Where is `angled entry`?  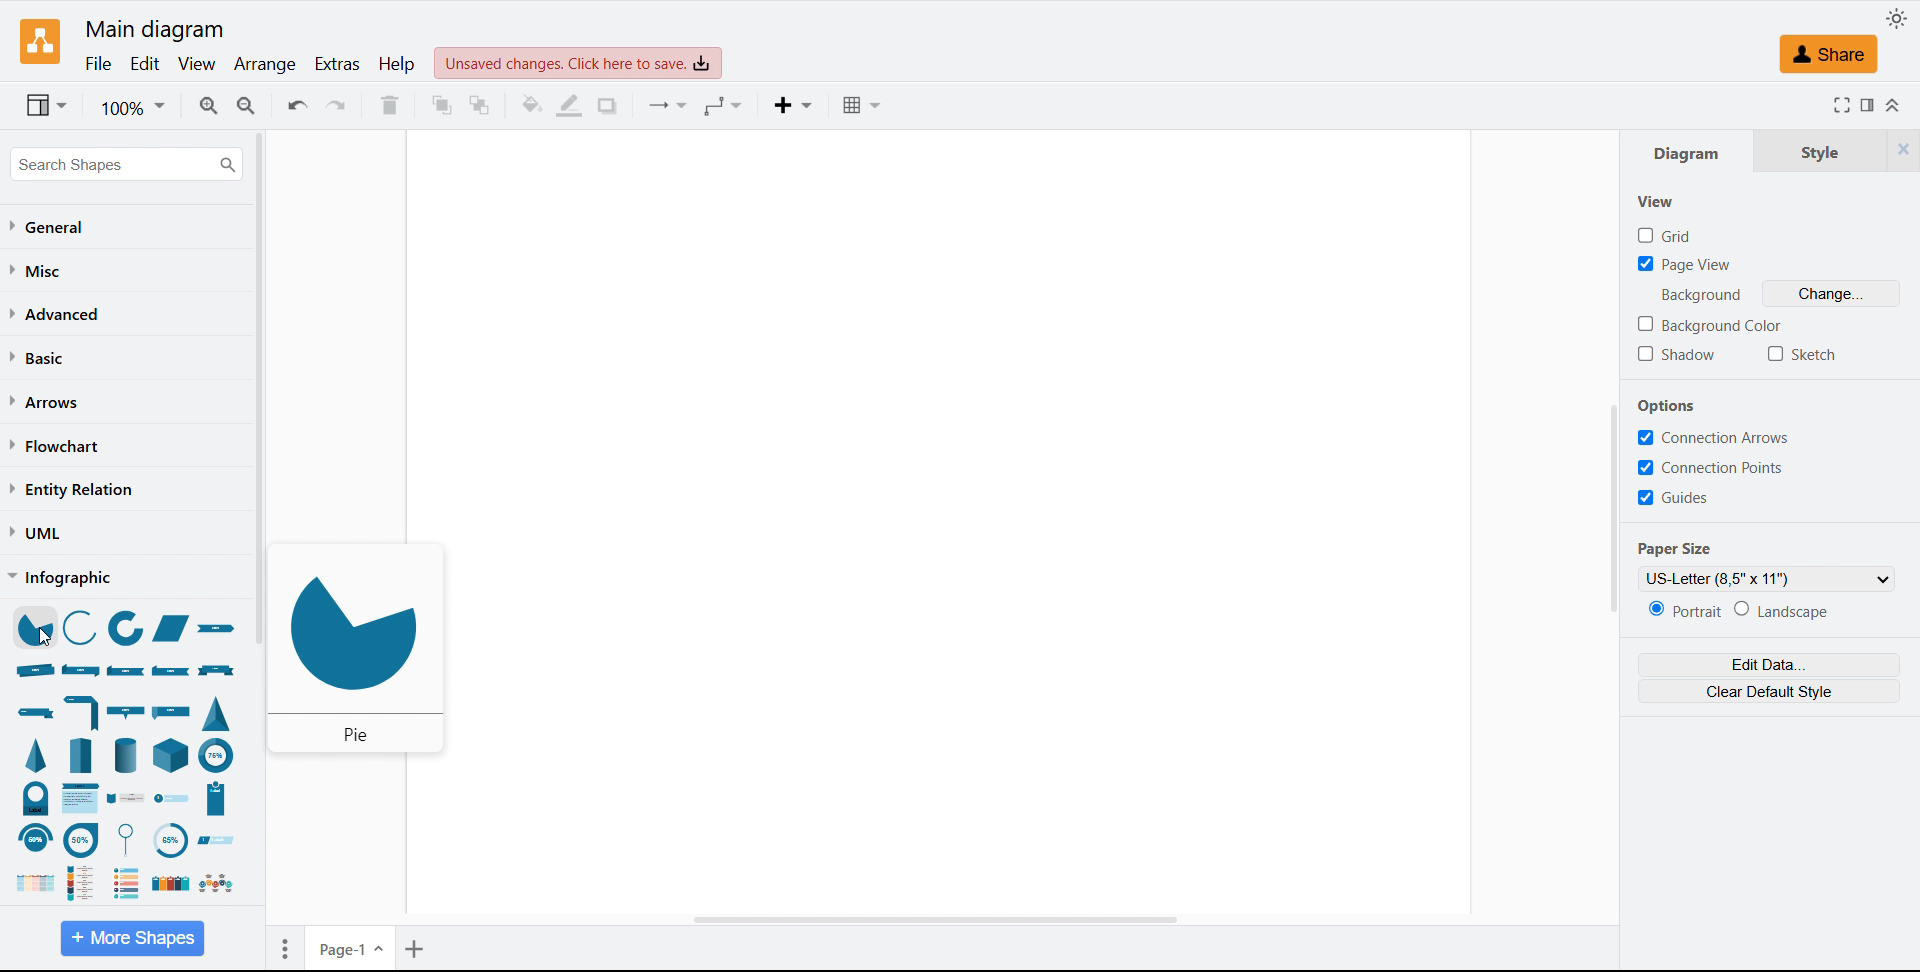 angled entry is located at coordinates (222, 841).